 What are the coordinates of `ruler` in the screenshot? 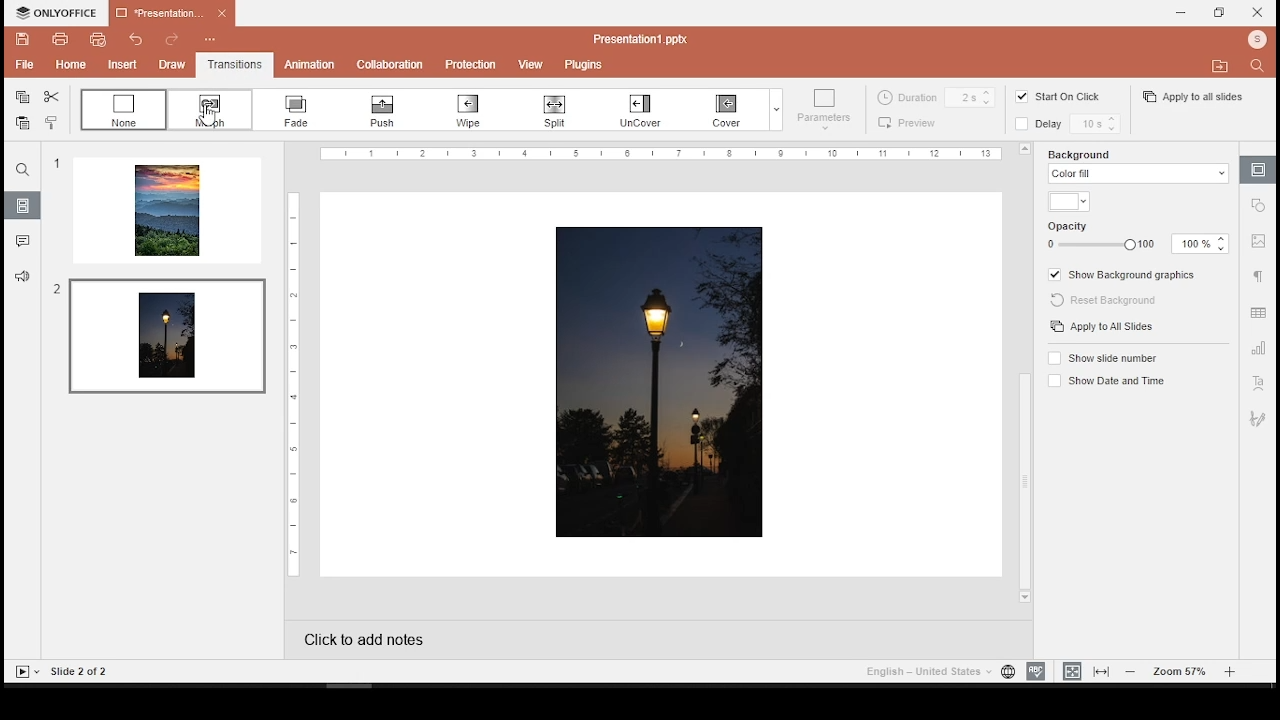 It's located at (288, 384).